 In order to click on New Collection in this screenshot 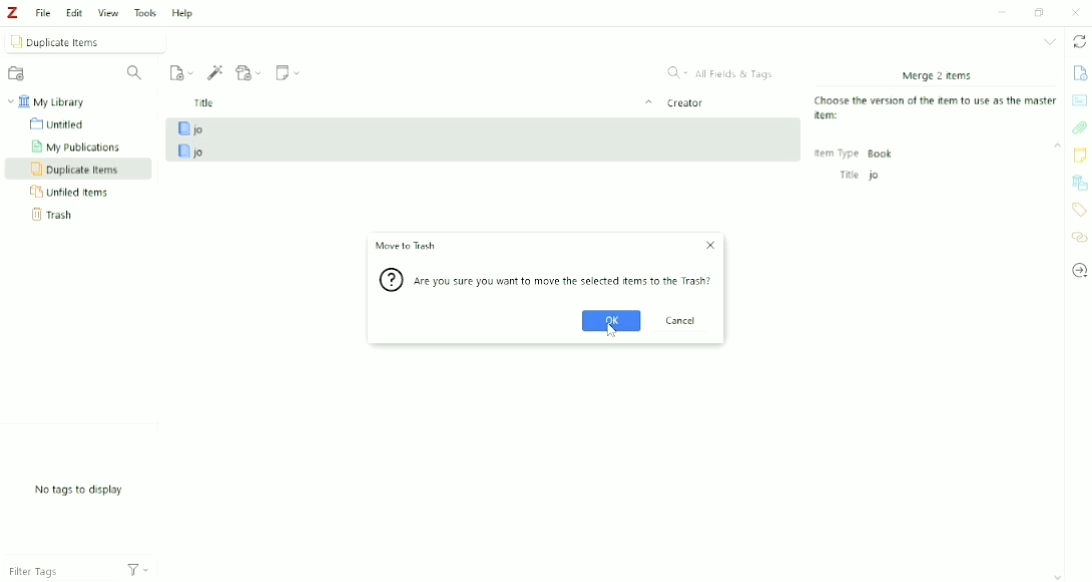, I will do `click(18, 74)`.